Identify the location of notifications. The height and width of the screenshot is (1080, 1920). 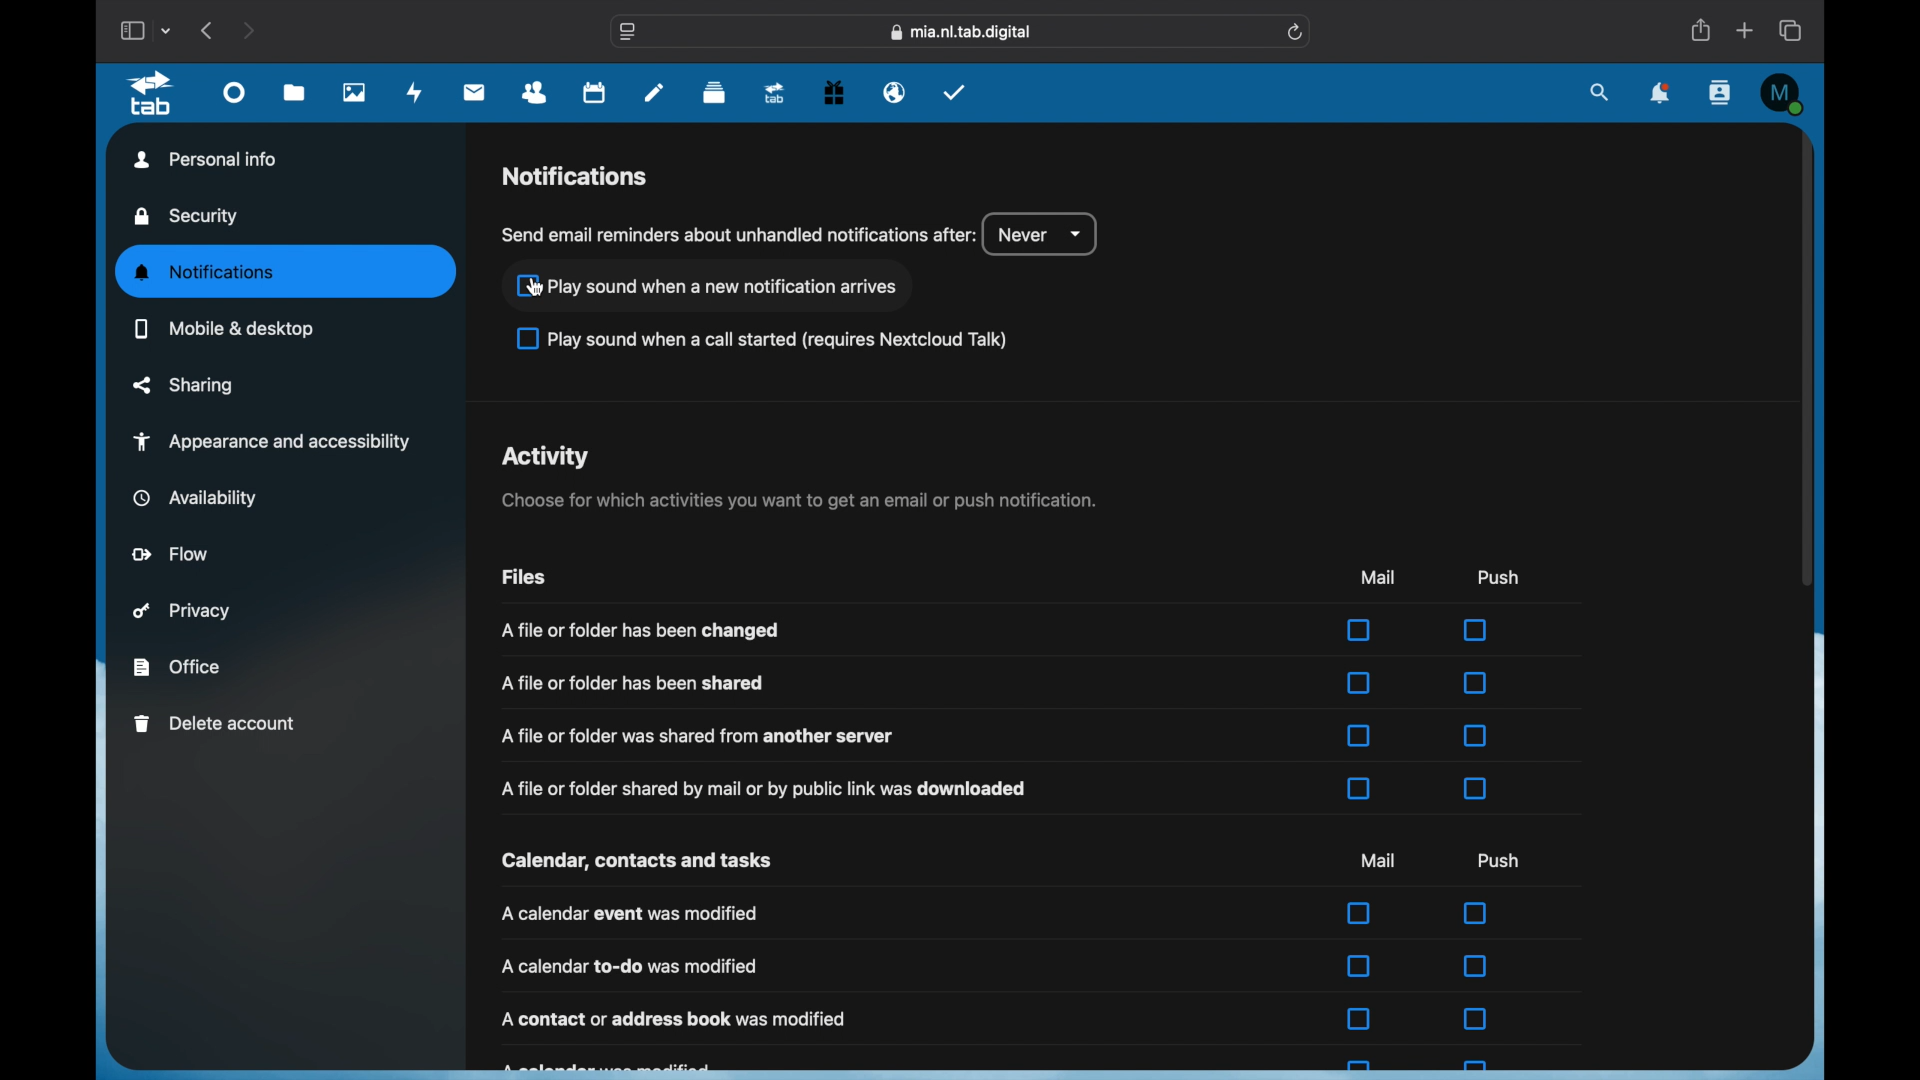
(1661, 95).